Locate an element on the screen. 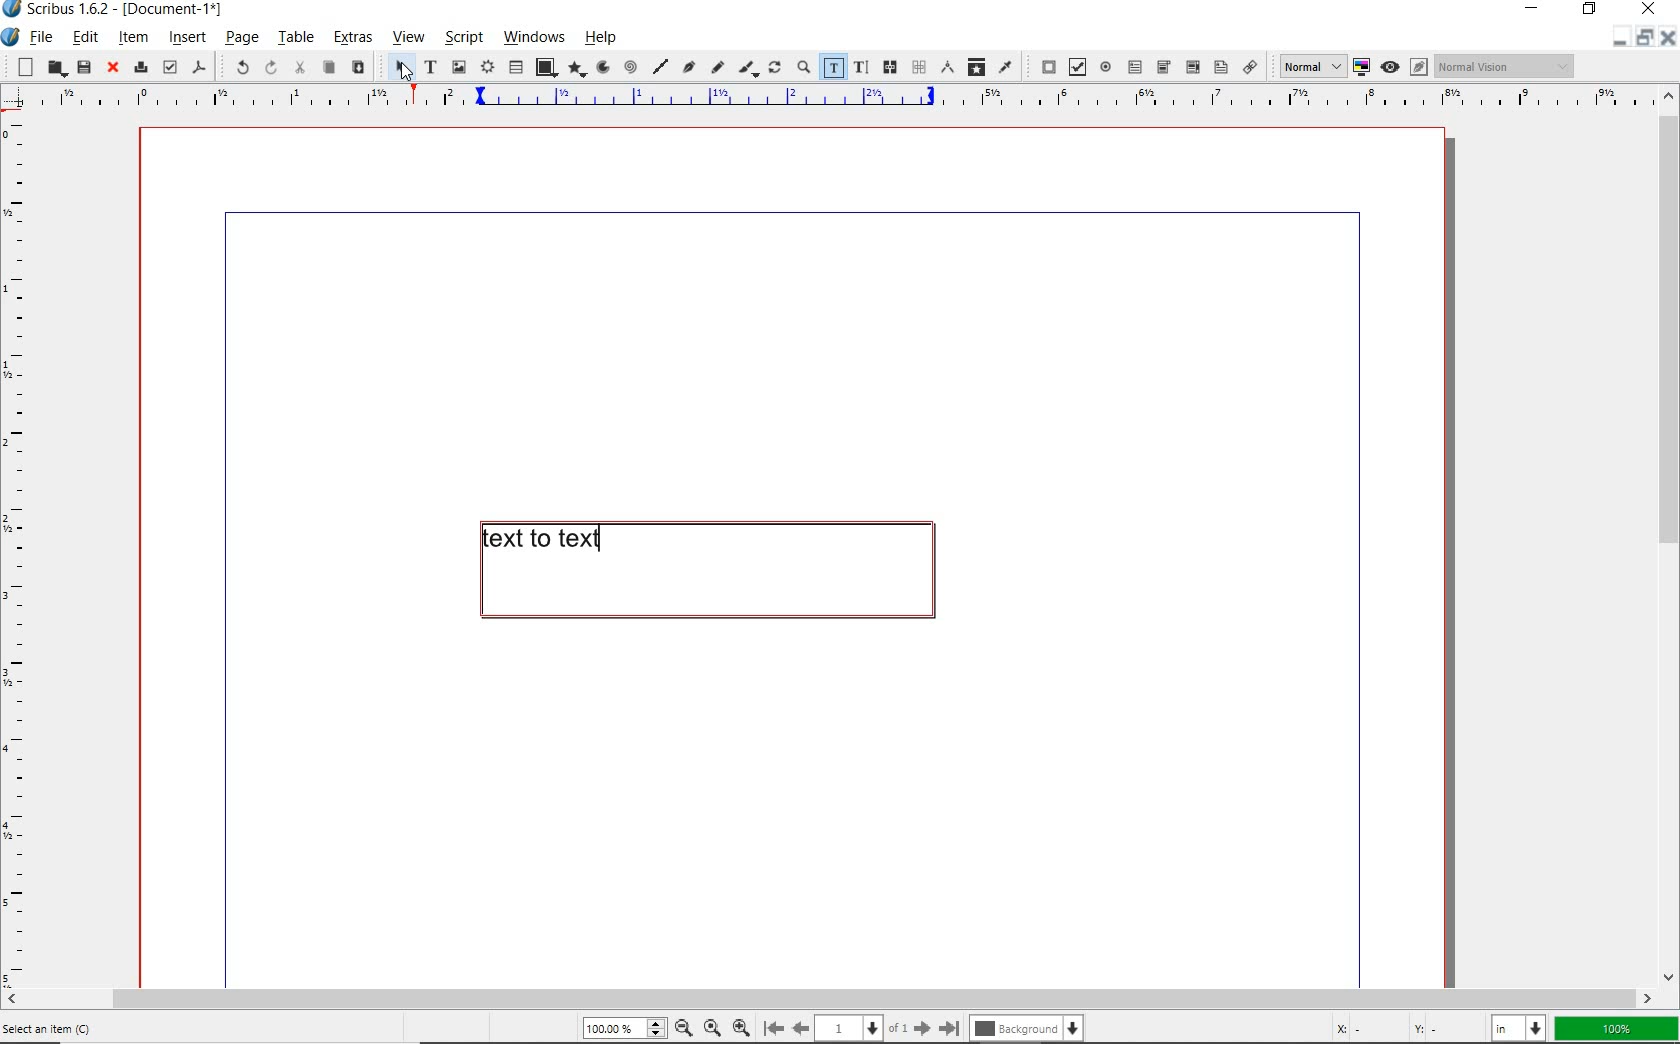 The width and height of the screenshot is (1680, 1044). save is located at coordinates (83, 67).